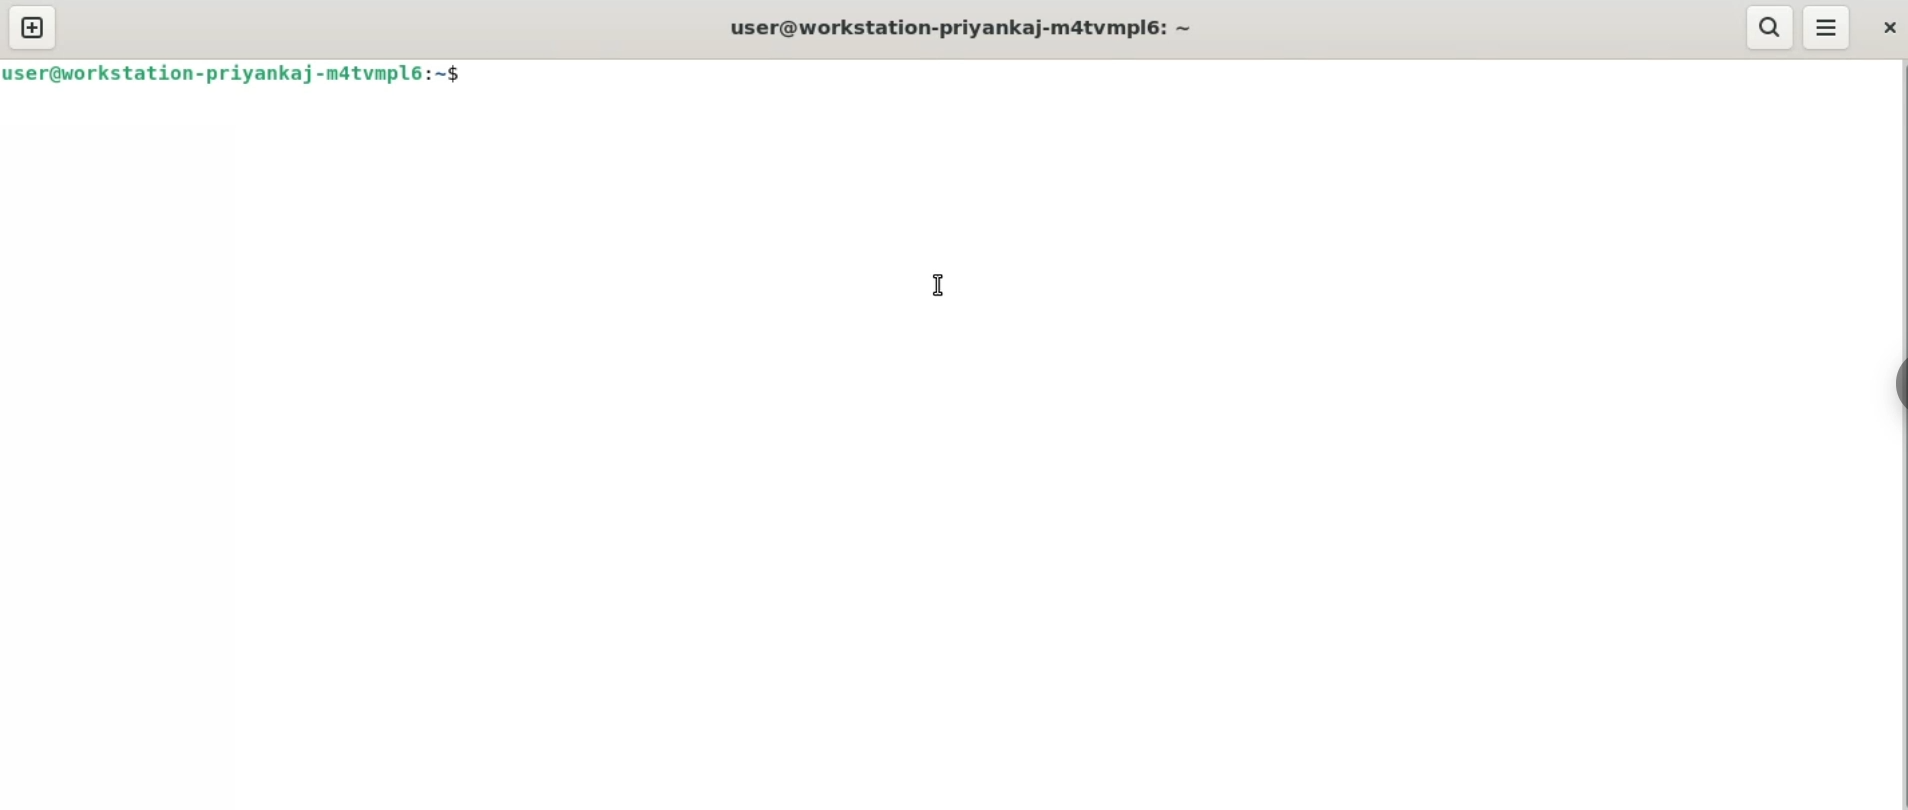 Image resolution: width=1908 pixels, height=810 pixels. What do you see at coordinates (1773, 27) in the screenshot?
I see `search` at bounding box center [1773, 27].